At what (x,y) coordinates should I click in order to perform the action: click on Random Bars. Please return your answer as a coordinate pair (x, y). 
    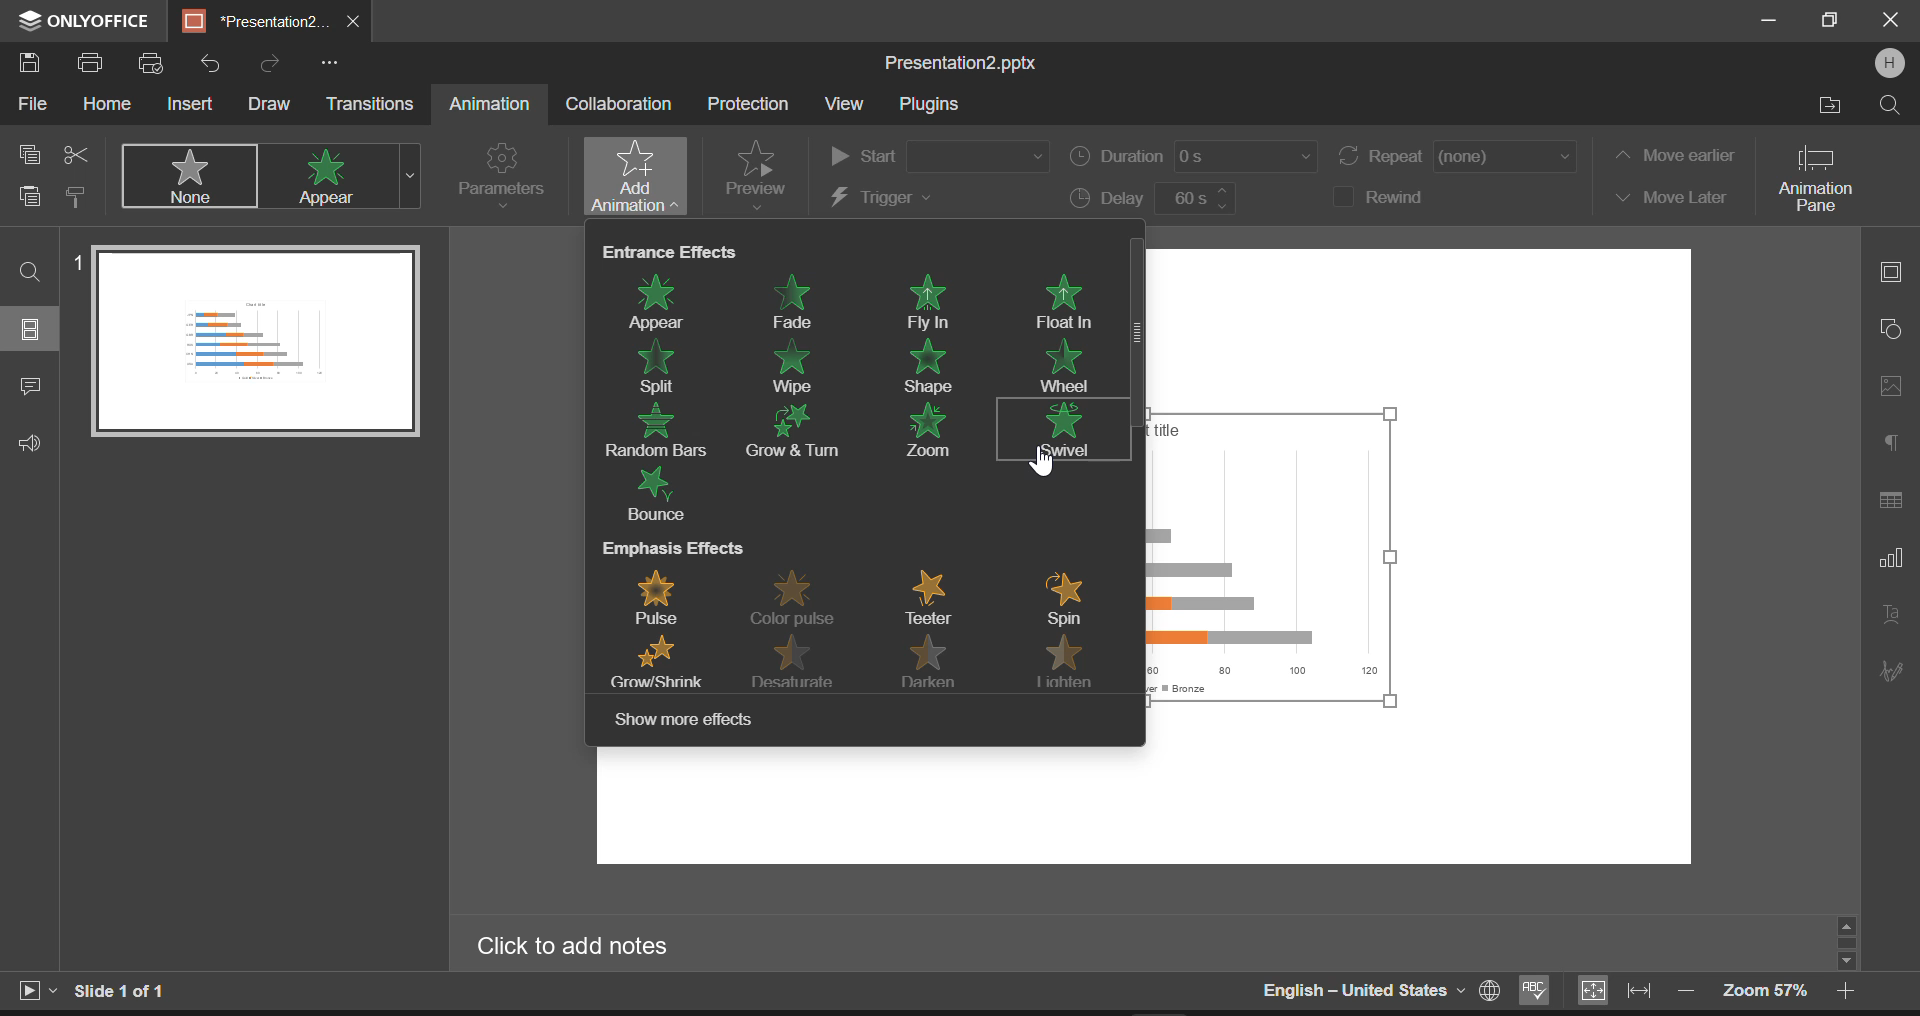
    Looking at the image, I should click on (661, 429).